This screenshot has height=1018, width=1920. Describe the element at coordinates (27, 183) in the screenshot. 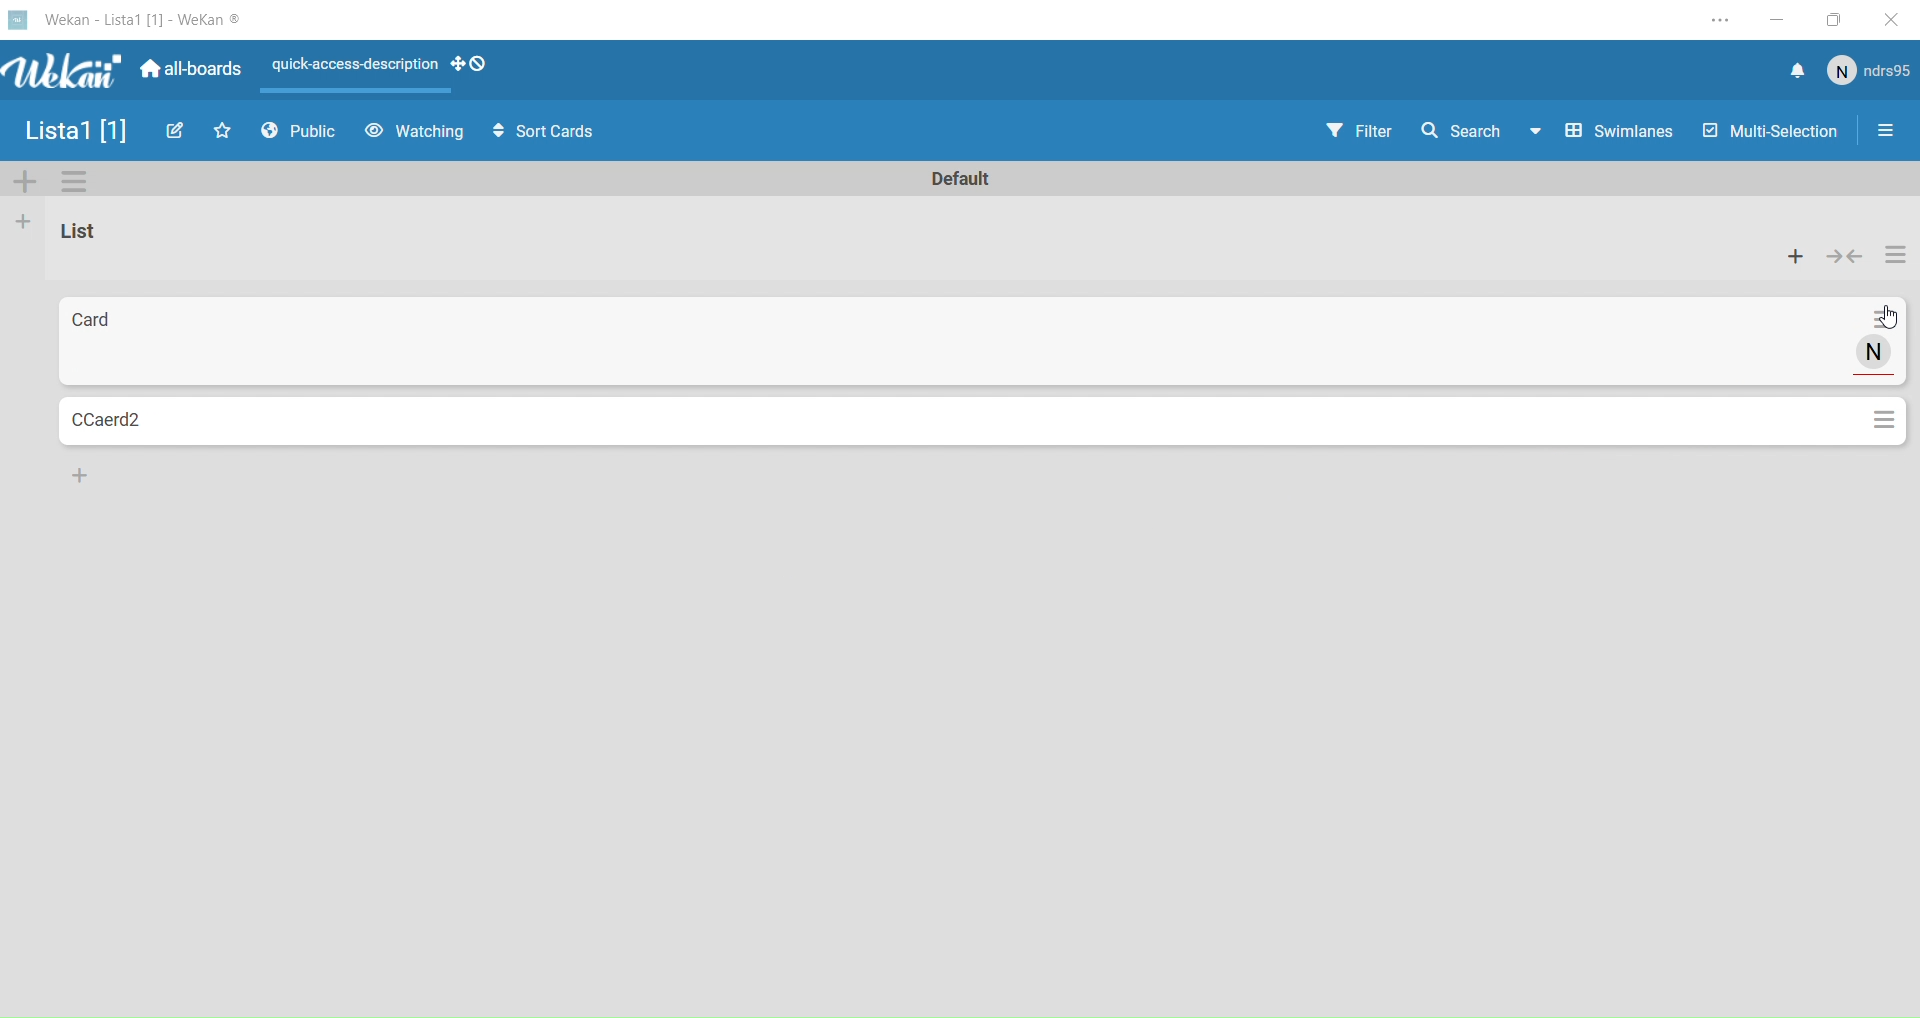

I see `Add` at that location.